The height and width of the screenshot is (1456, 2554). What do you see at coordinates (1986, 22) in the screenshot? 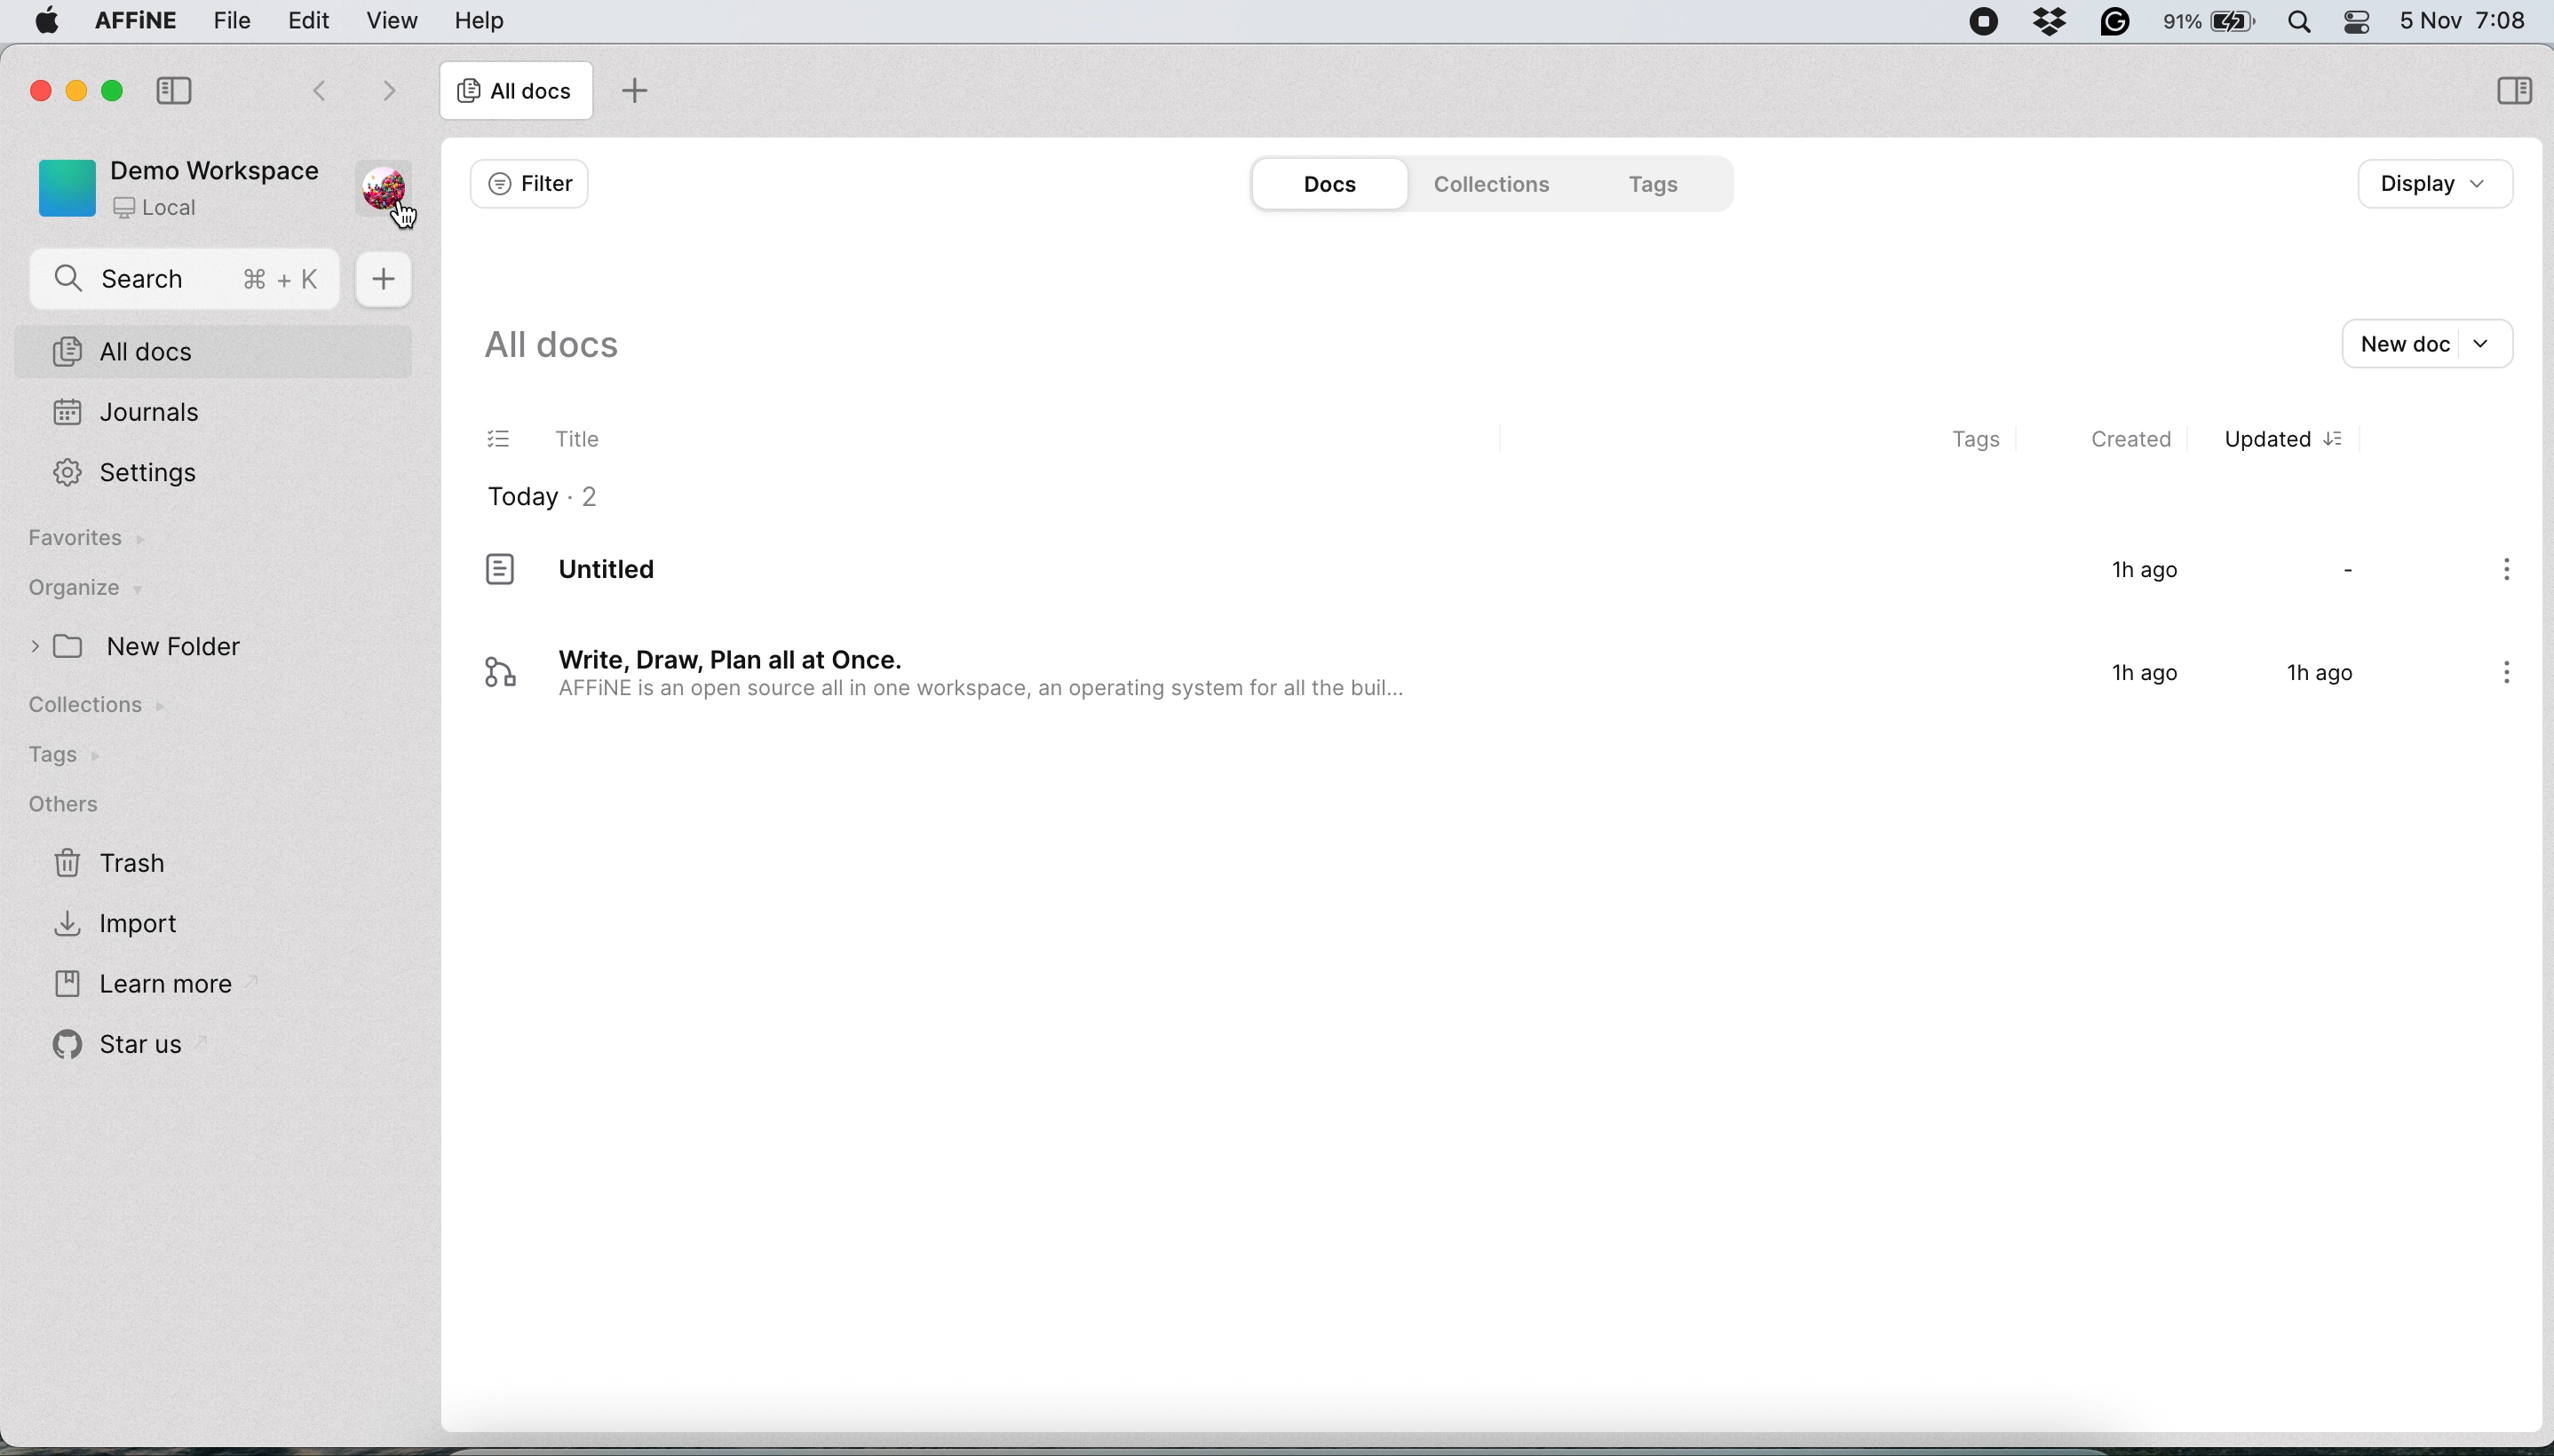
I see `screen recorder` at bounding box center [1986, 22].